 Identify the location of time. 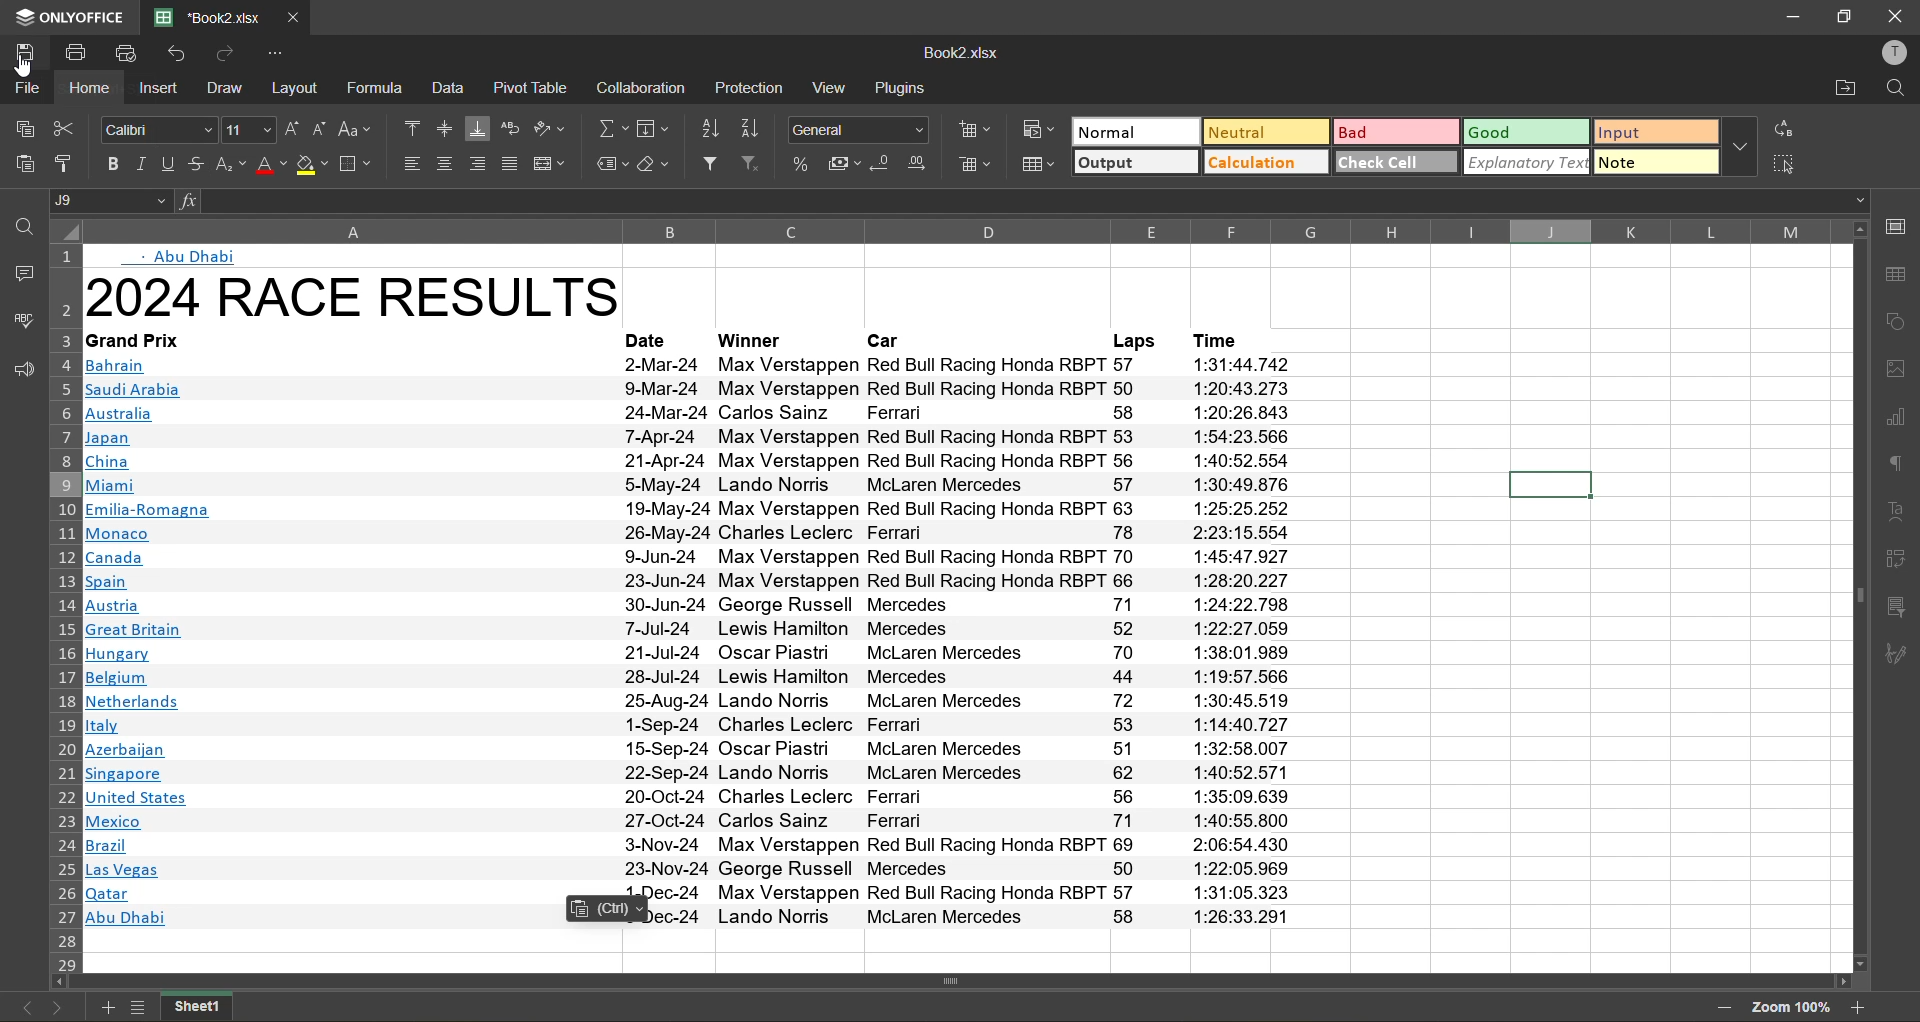
(1230, 340).